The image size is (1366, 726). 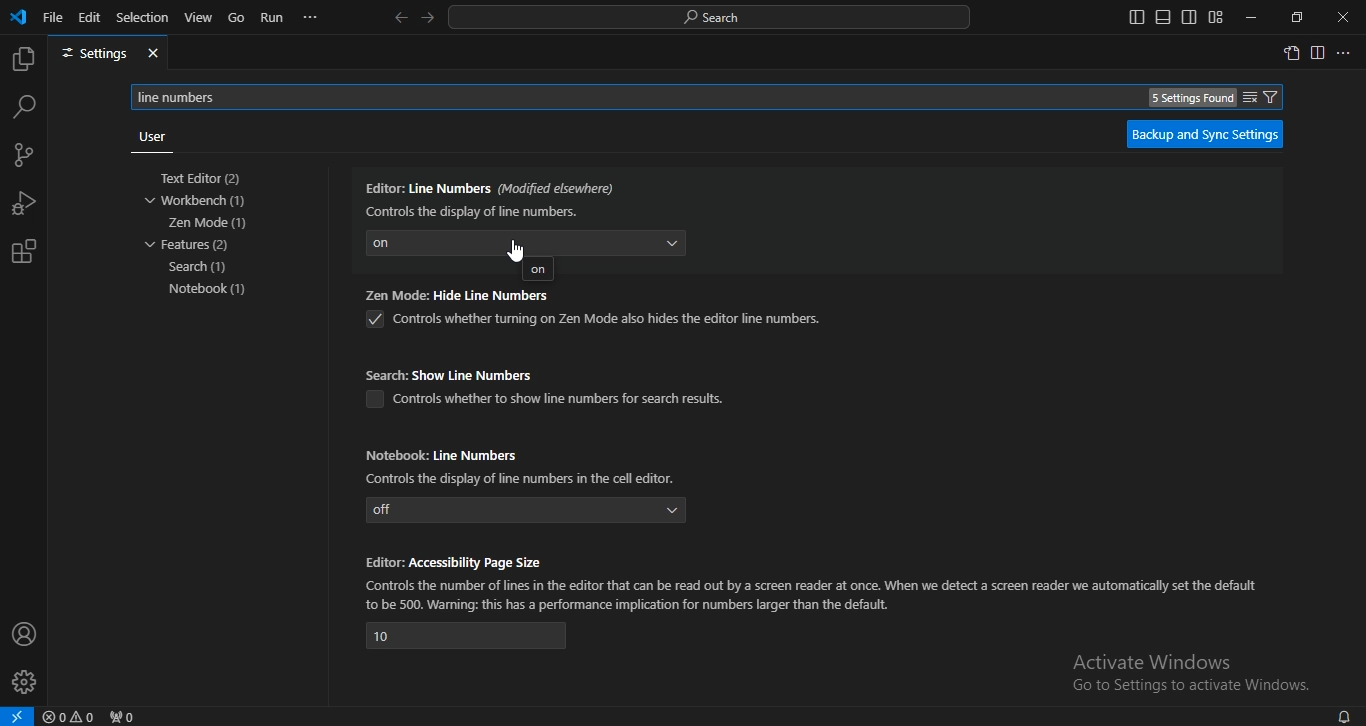 I want to click on toggle secondary sidebar, so click(x=1189, y=17).